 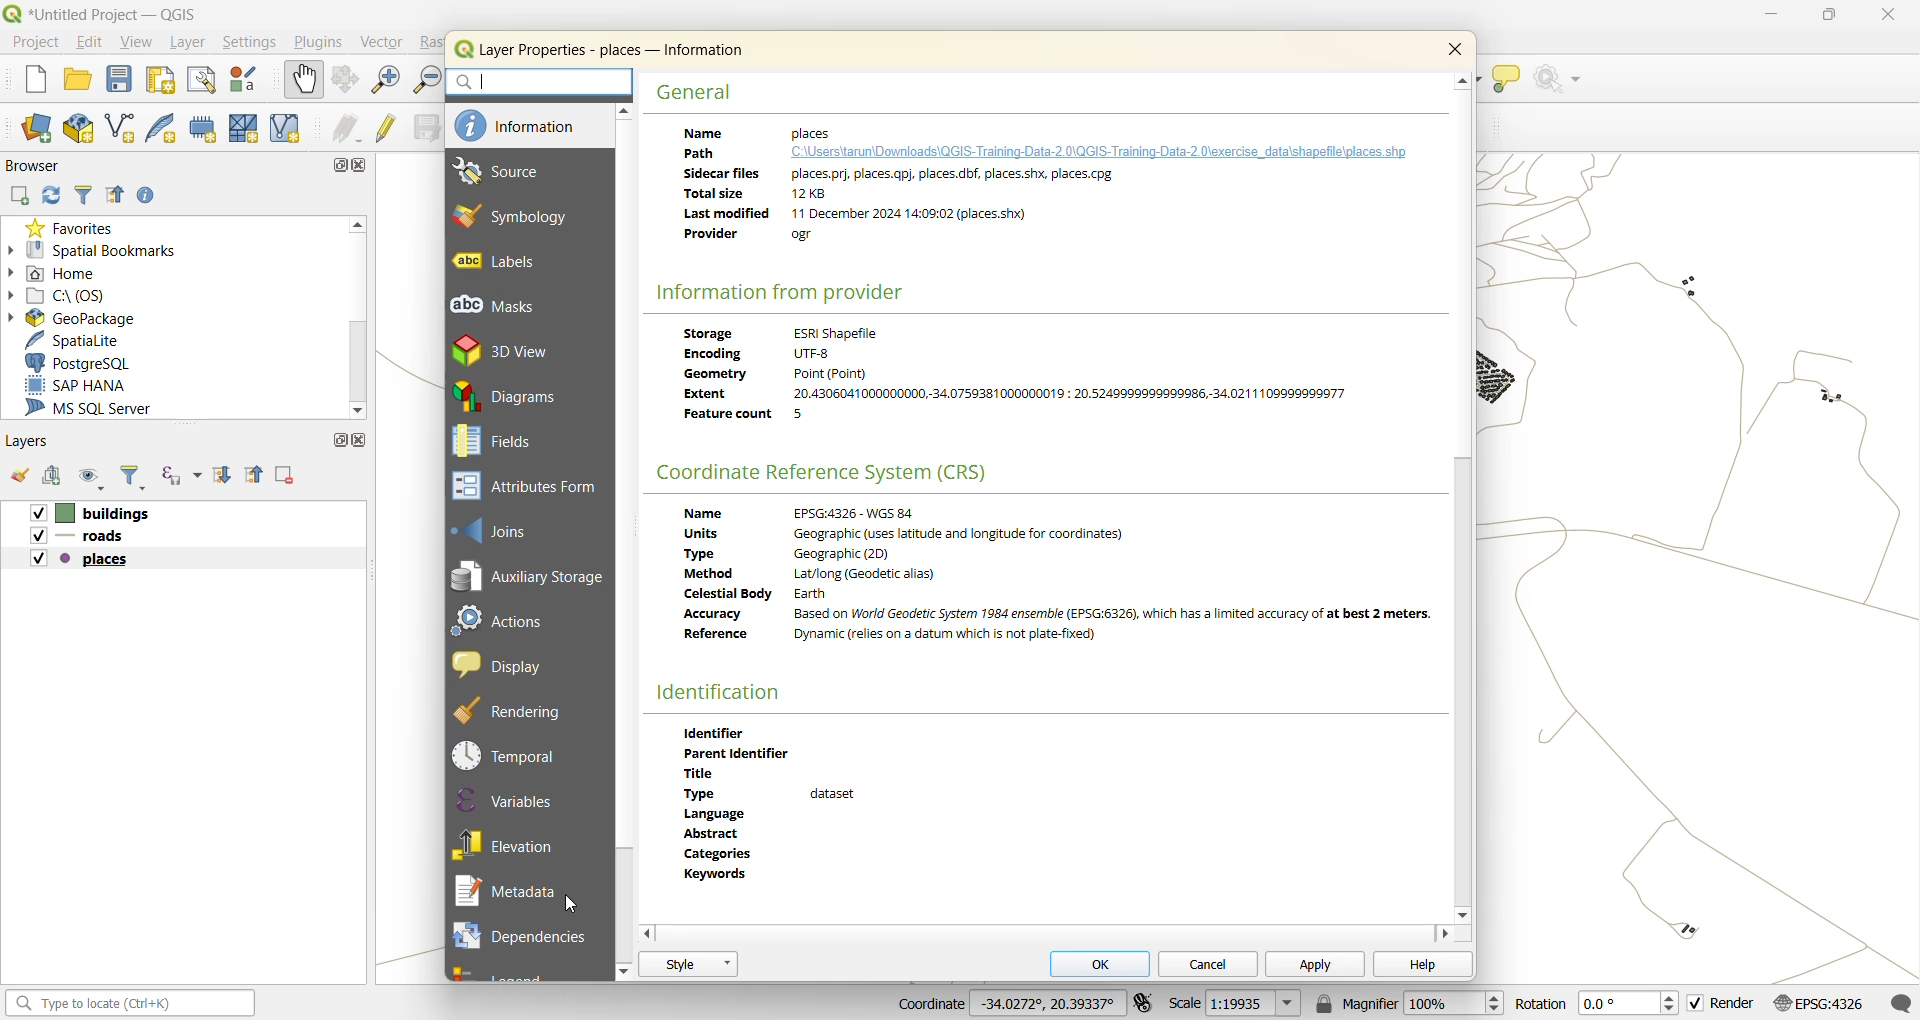 What do you see at coordinates (103, 251) in the screenshot?
I see `spatial bookmarks` at bounding box center [103, 251].